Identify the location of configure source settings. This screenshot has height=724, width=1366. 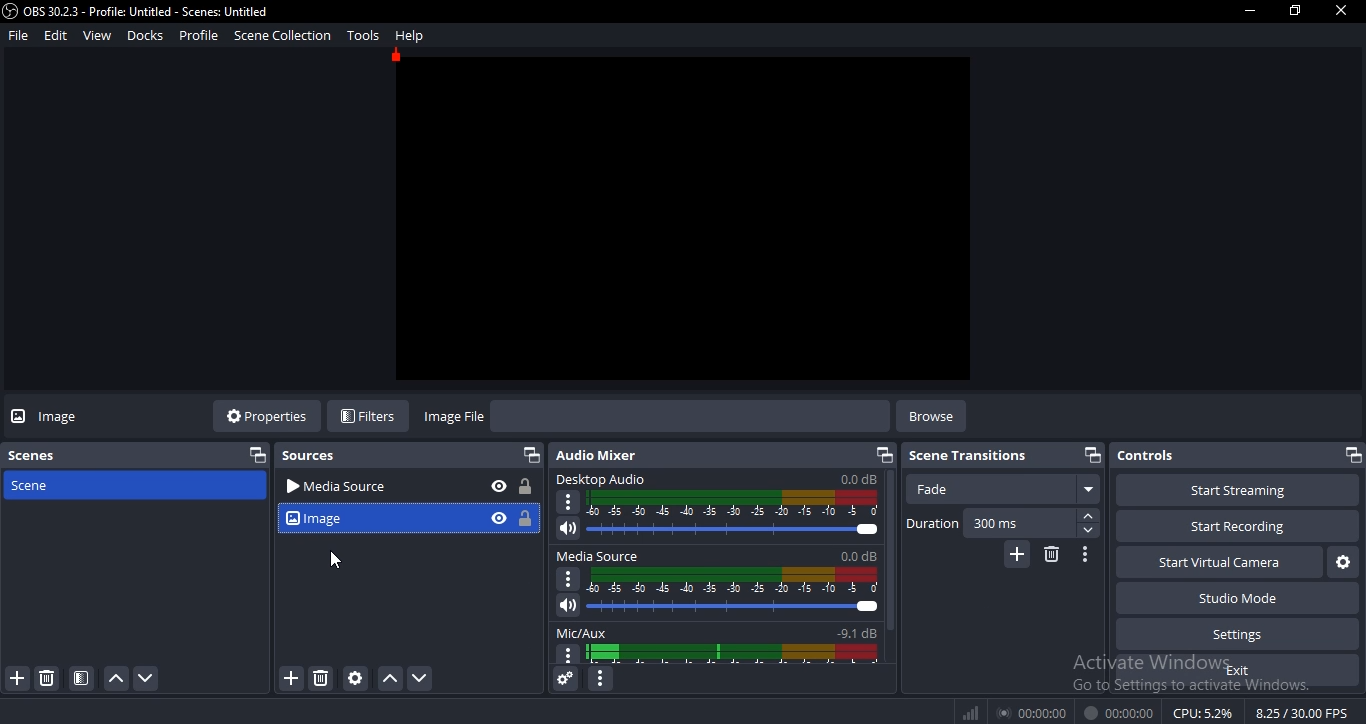
(354, 678).